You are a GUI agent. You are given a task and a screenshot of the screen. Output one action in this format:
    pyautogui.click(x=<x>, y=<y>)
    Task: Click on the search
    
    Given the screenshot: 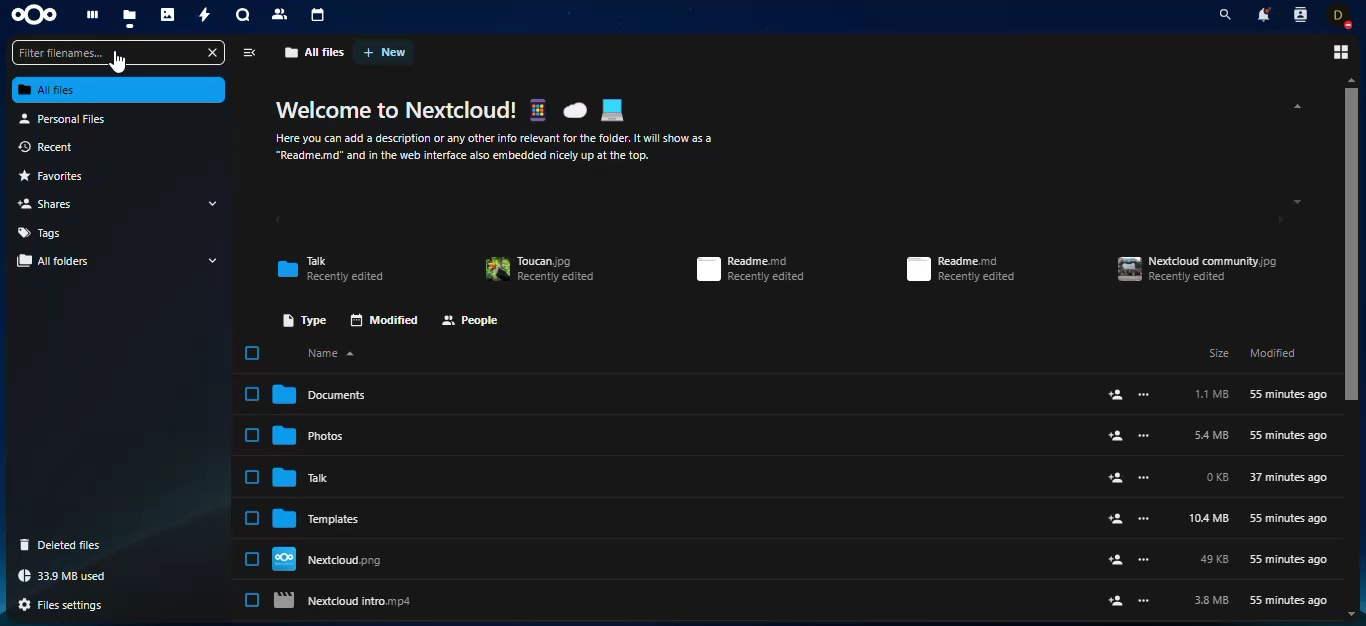 What is the action you would take?
    pyautogui.click(x=1221, y=15)
    